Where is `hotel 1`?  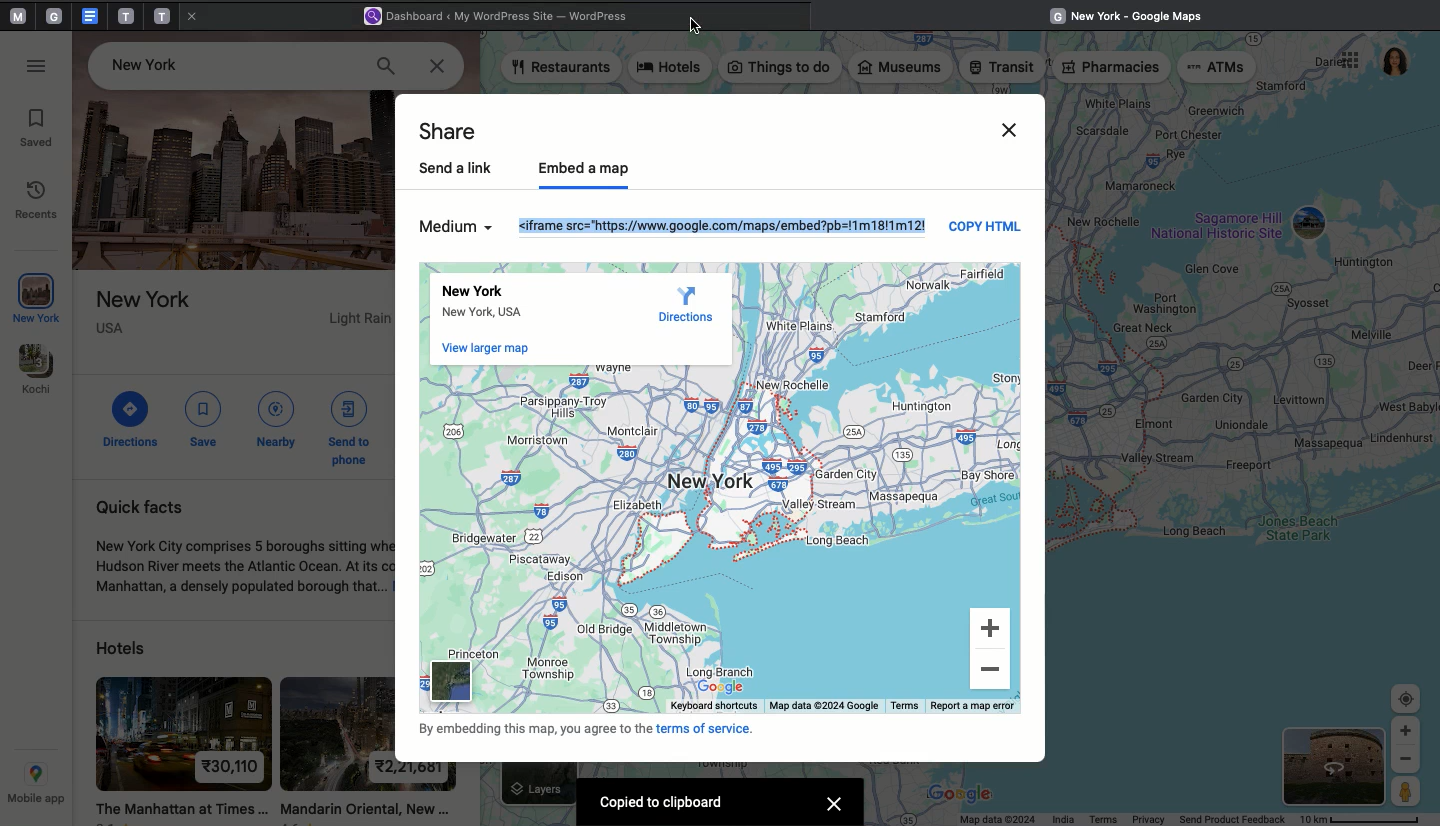
hotel 1 is located at coordinates (179, 746).